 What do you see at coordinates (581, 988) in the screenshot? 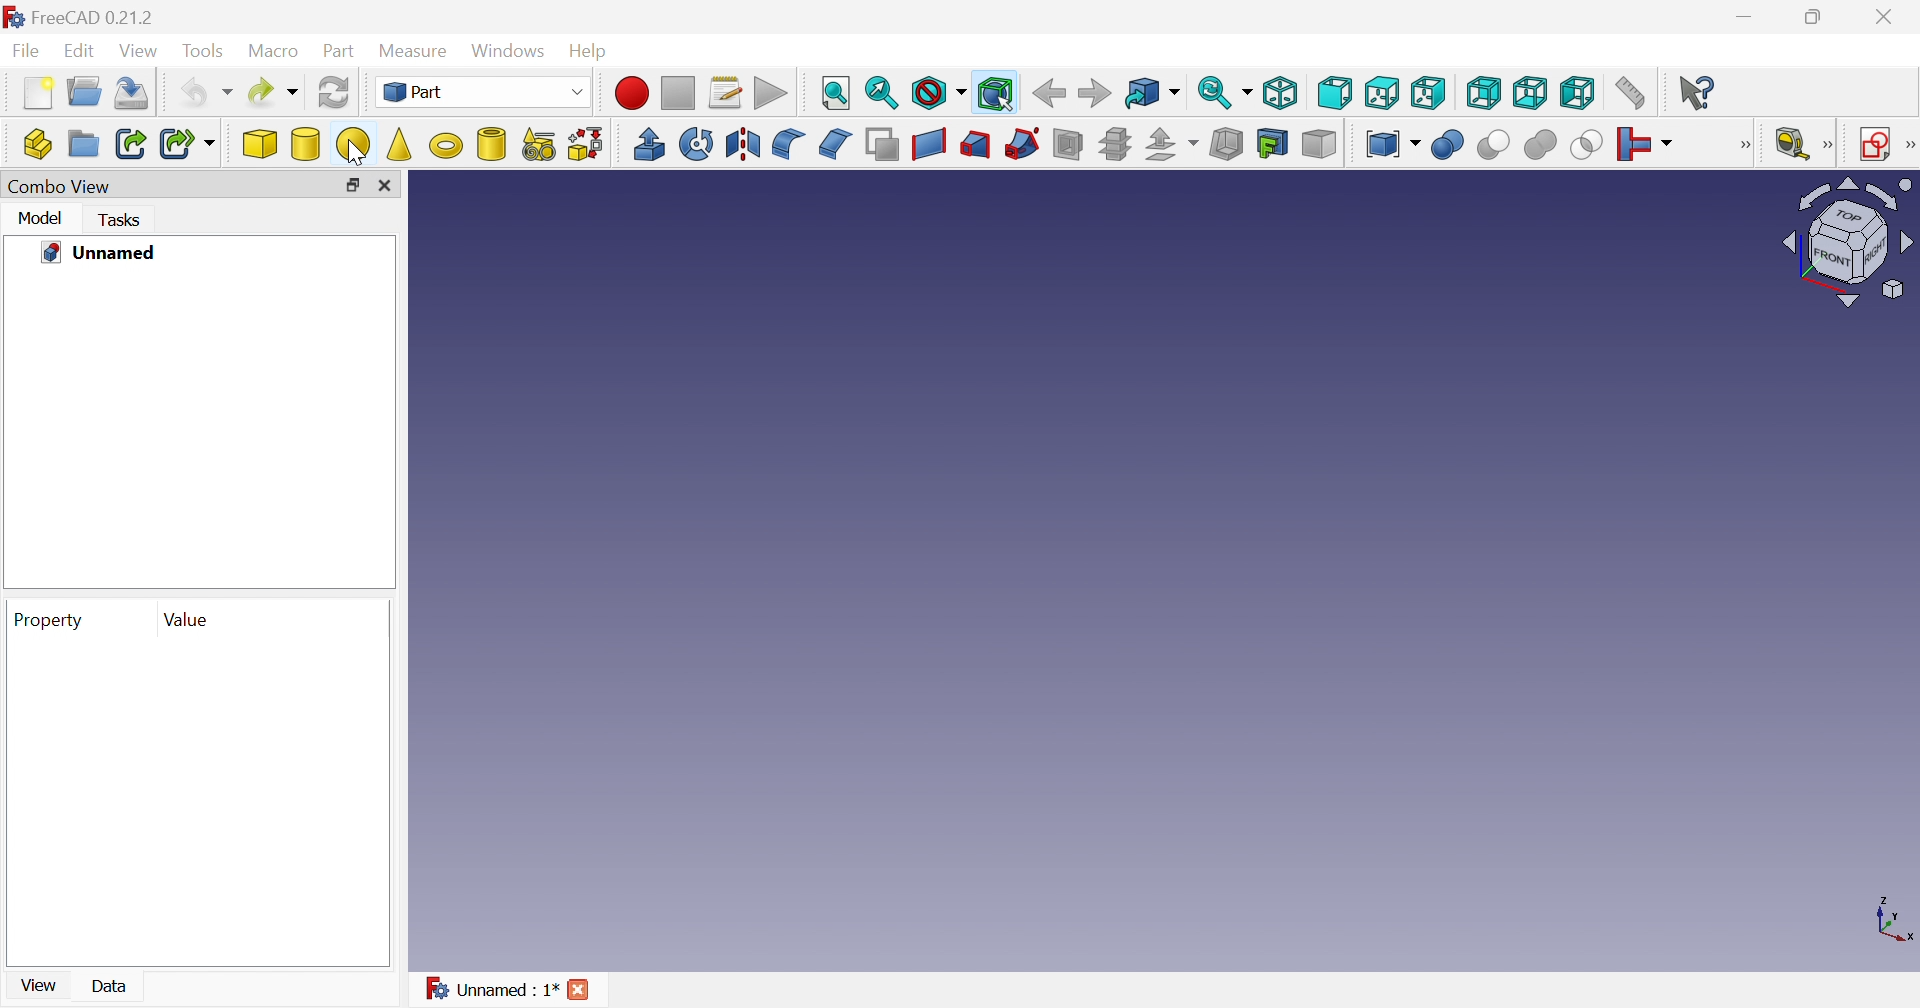
I see `Close` at bounding box center [581, 988].